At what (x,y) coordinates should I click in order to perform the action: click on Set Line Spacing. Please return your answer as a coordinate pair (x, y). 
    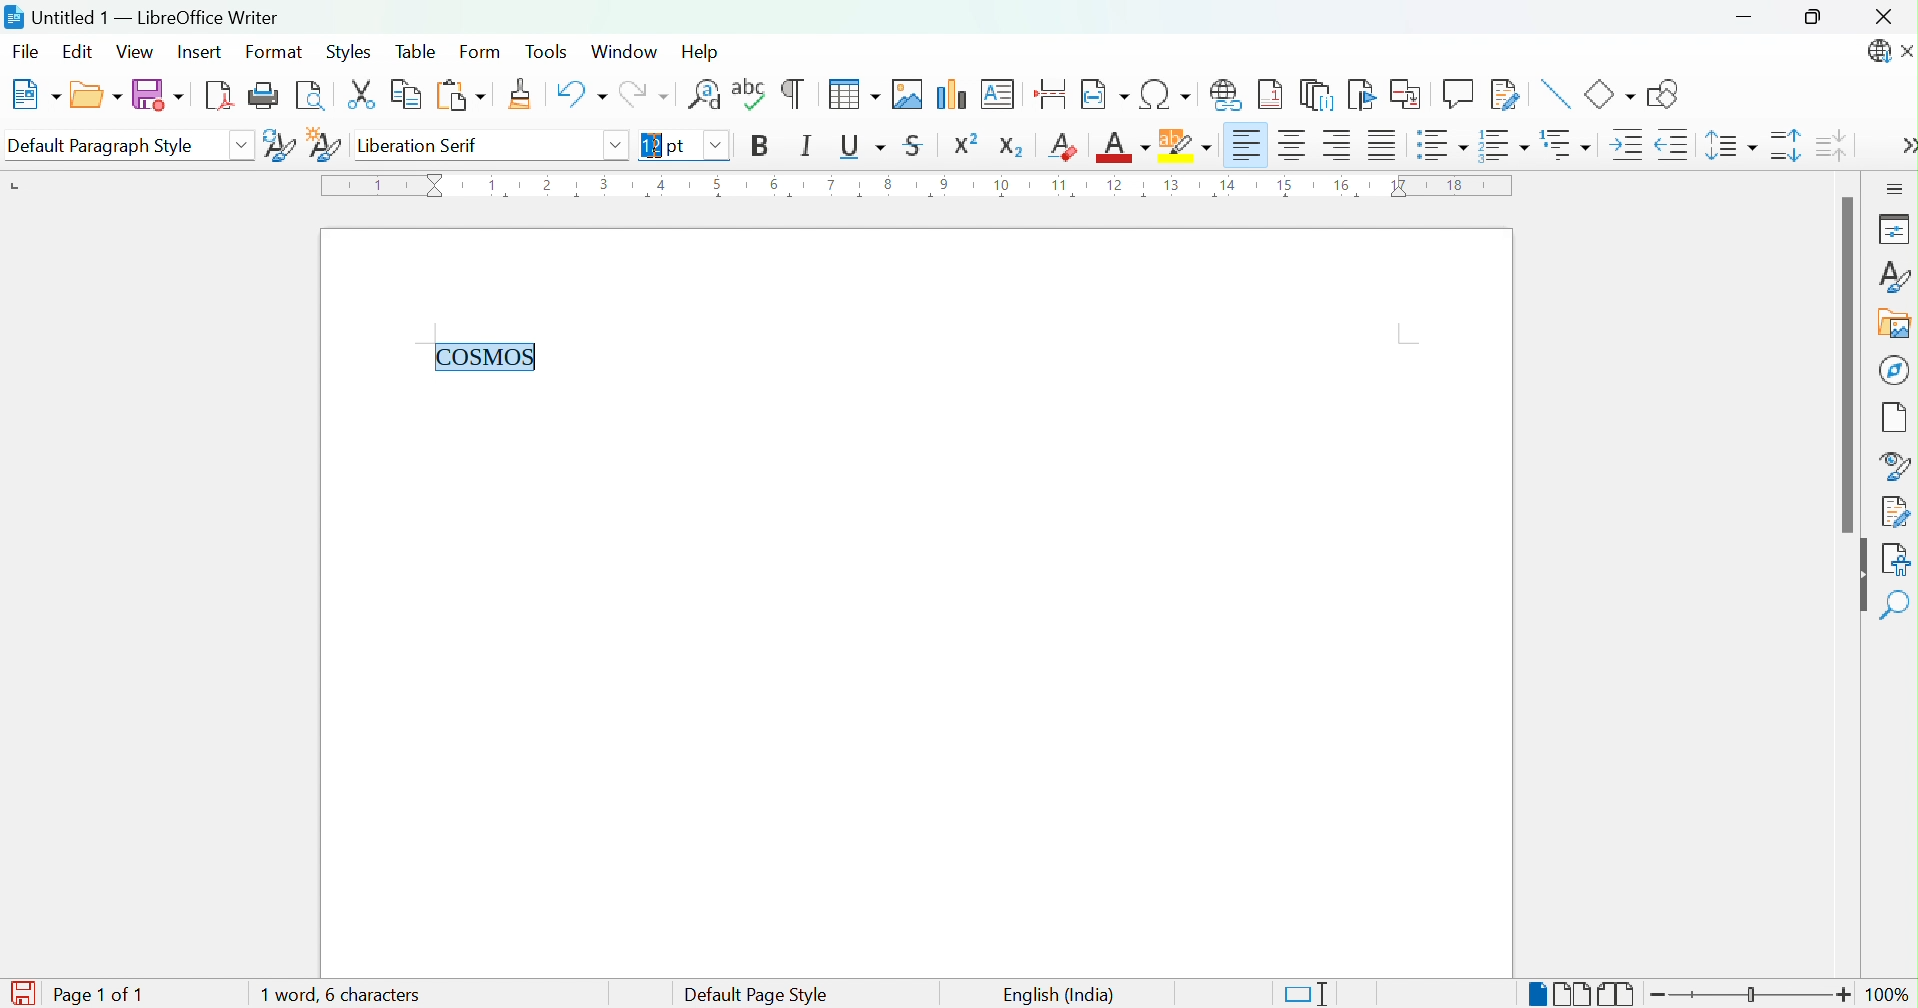
    Looking at the image, I should click on (1730, 148).